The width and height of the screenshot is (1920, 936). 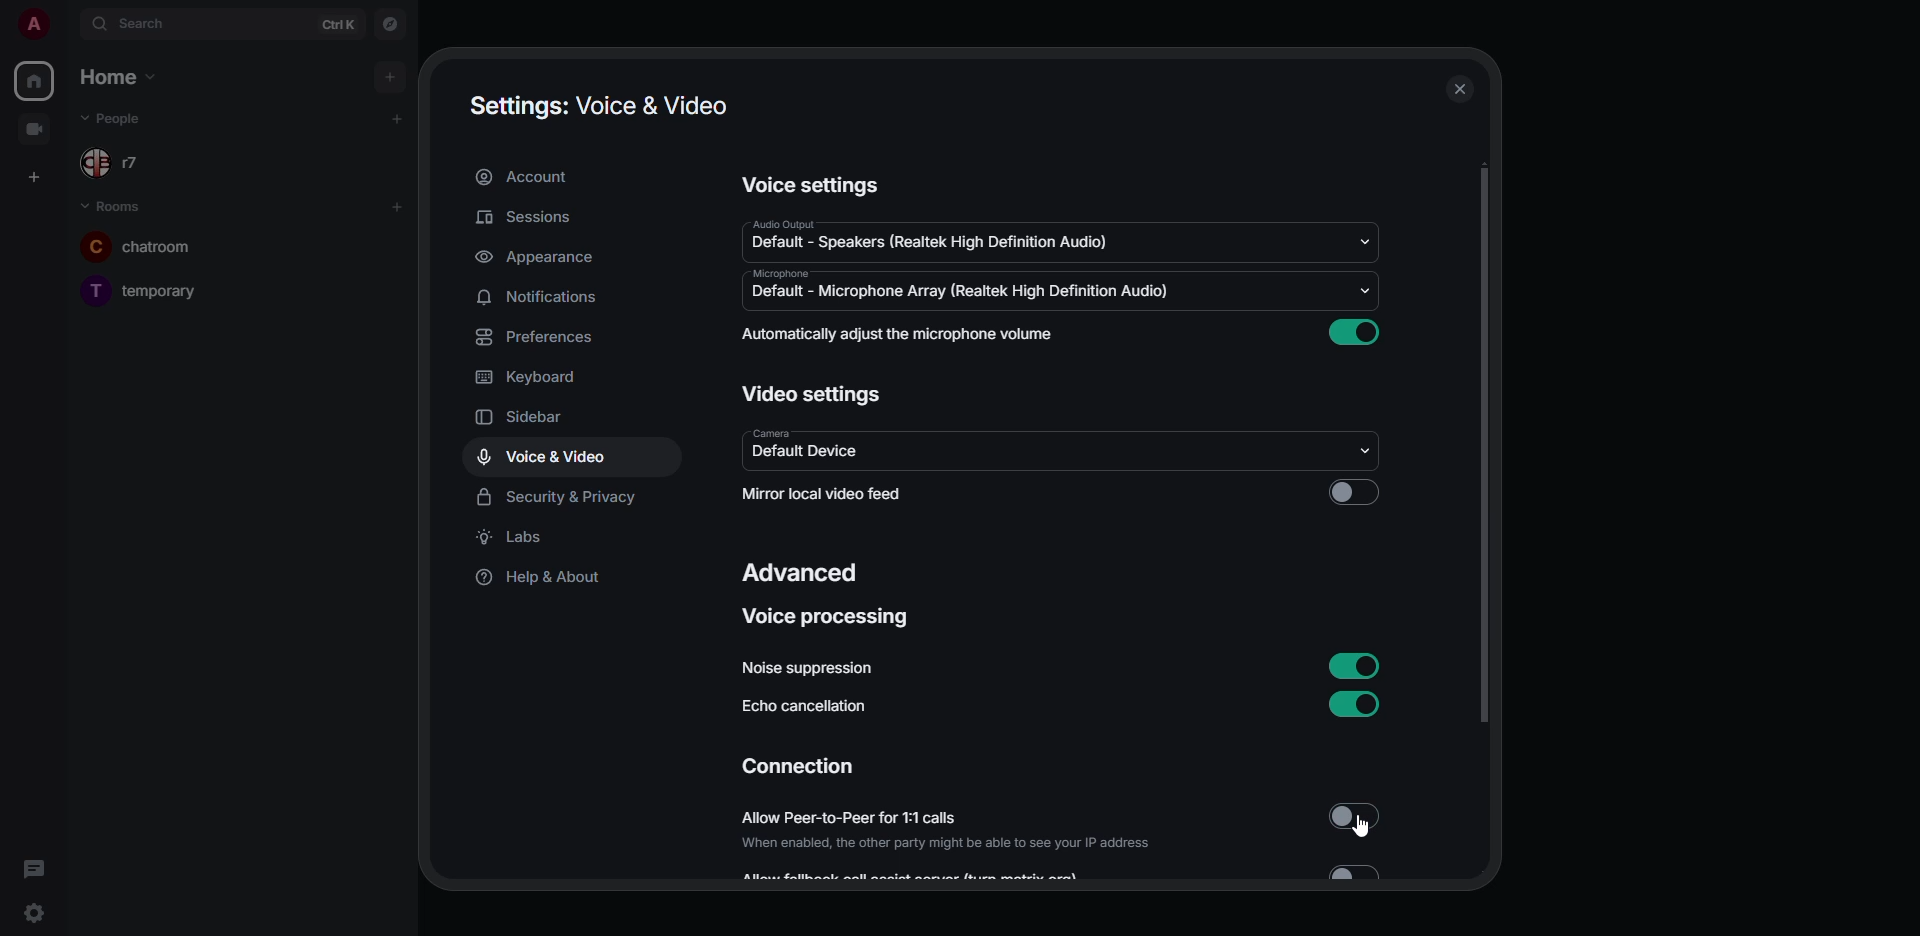 I want to click on keyboard, so click(x=531, y=376).